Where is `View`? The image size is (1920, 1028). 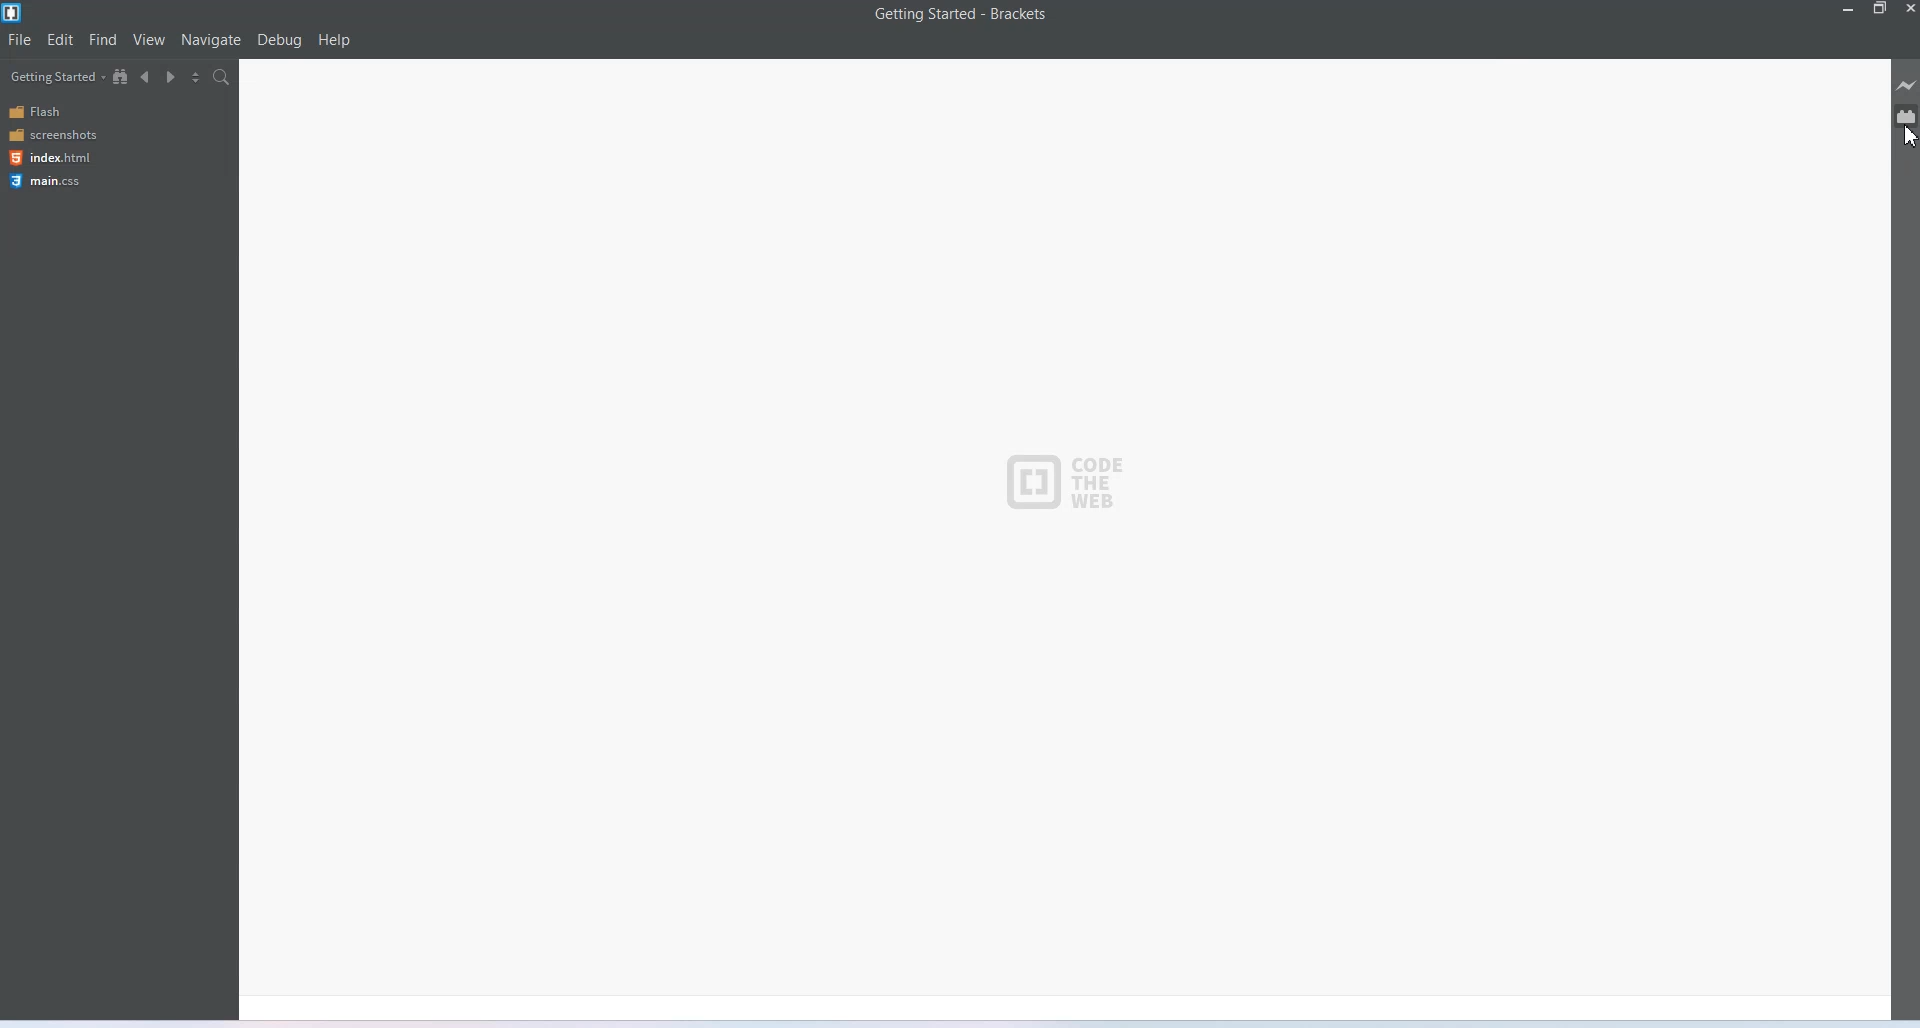 View is located at coordinates (149, 40).